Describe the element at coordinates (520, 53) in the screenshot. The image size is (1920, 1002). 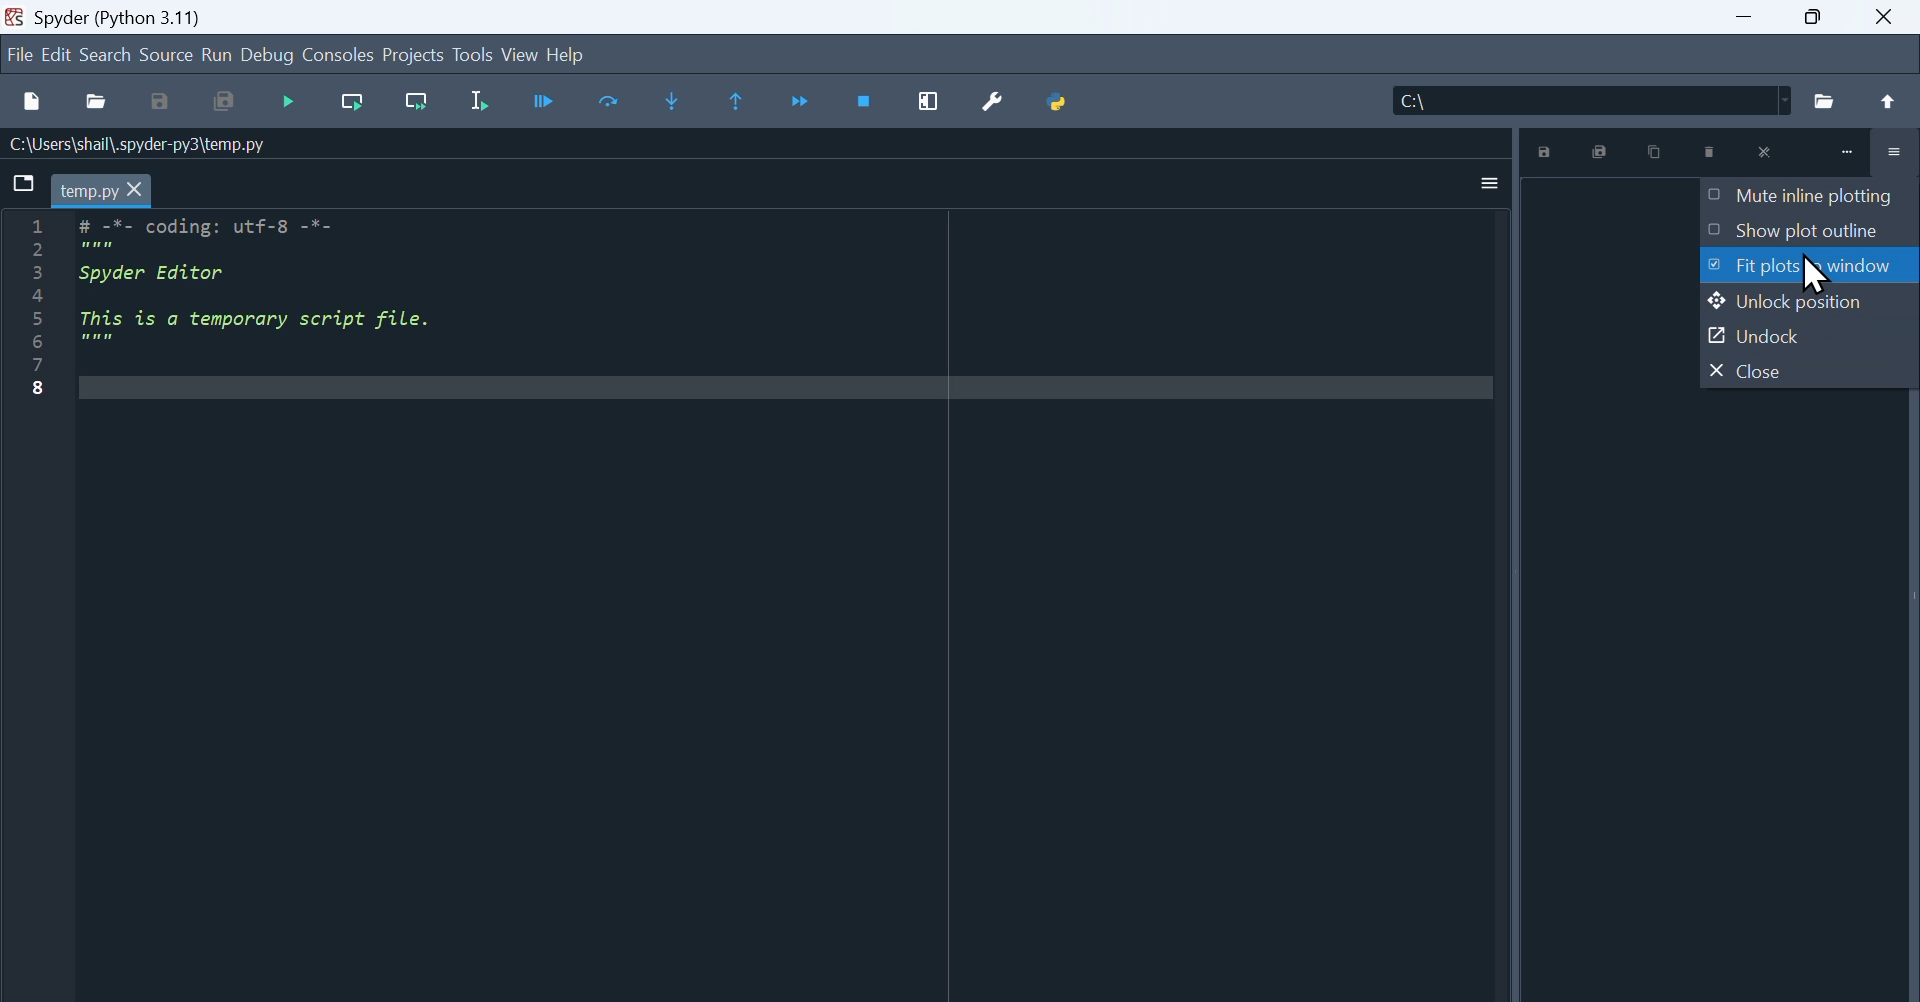
I see `View` at that location.